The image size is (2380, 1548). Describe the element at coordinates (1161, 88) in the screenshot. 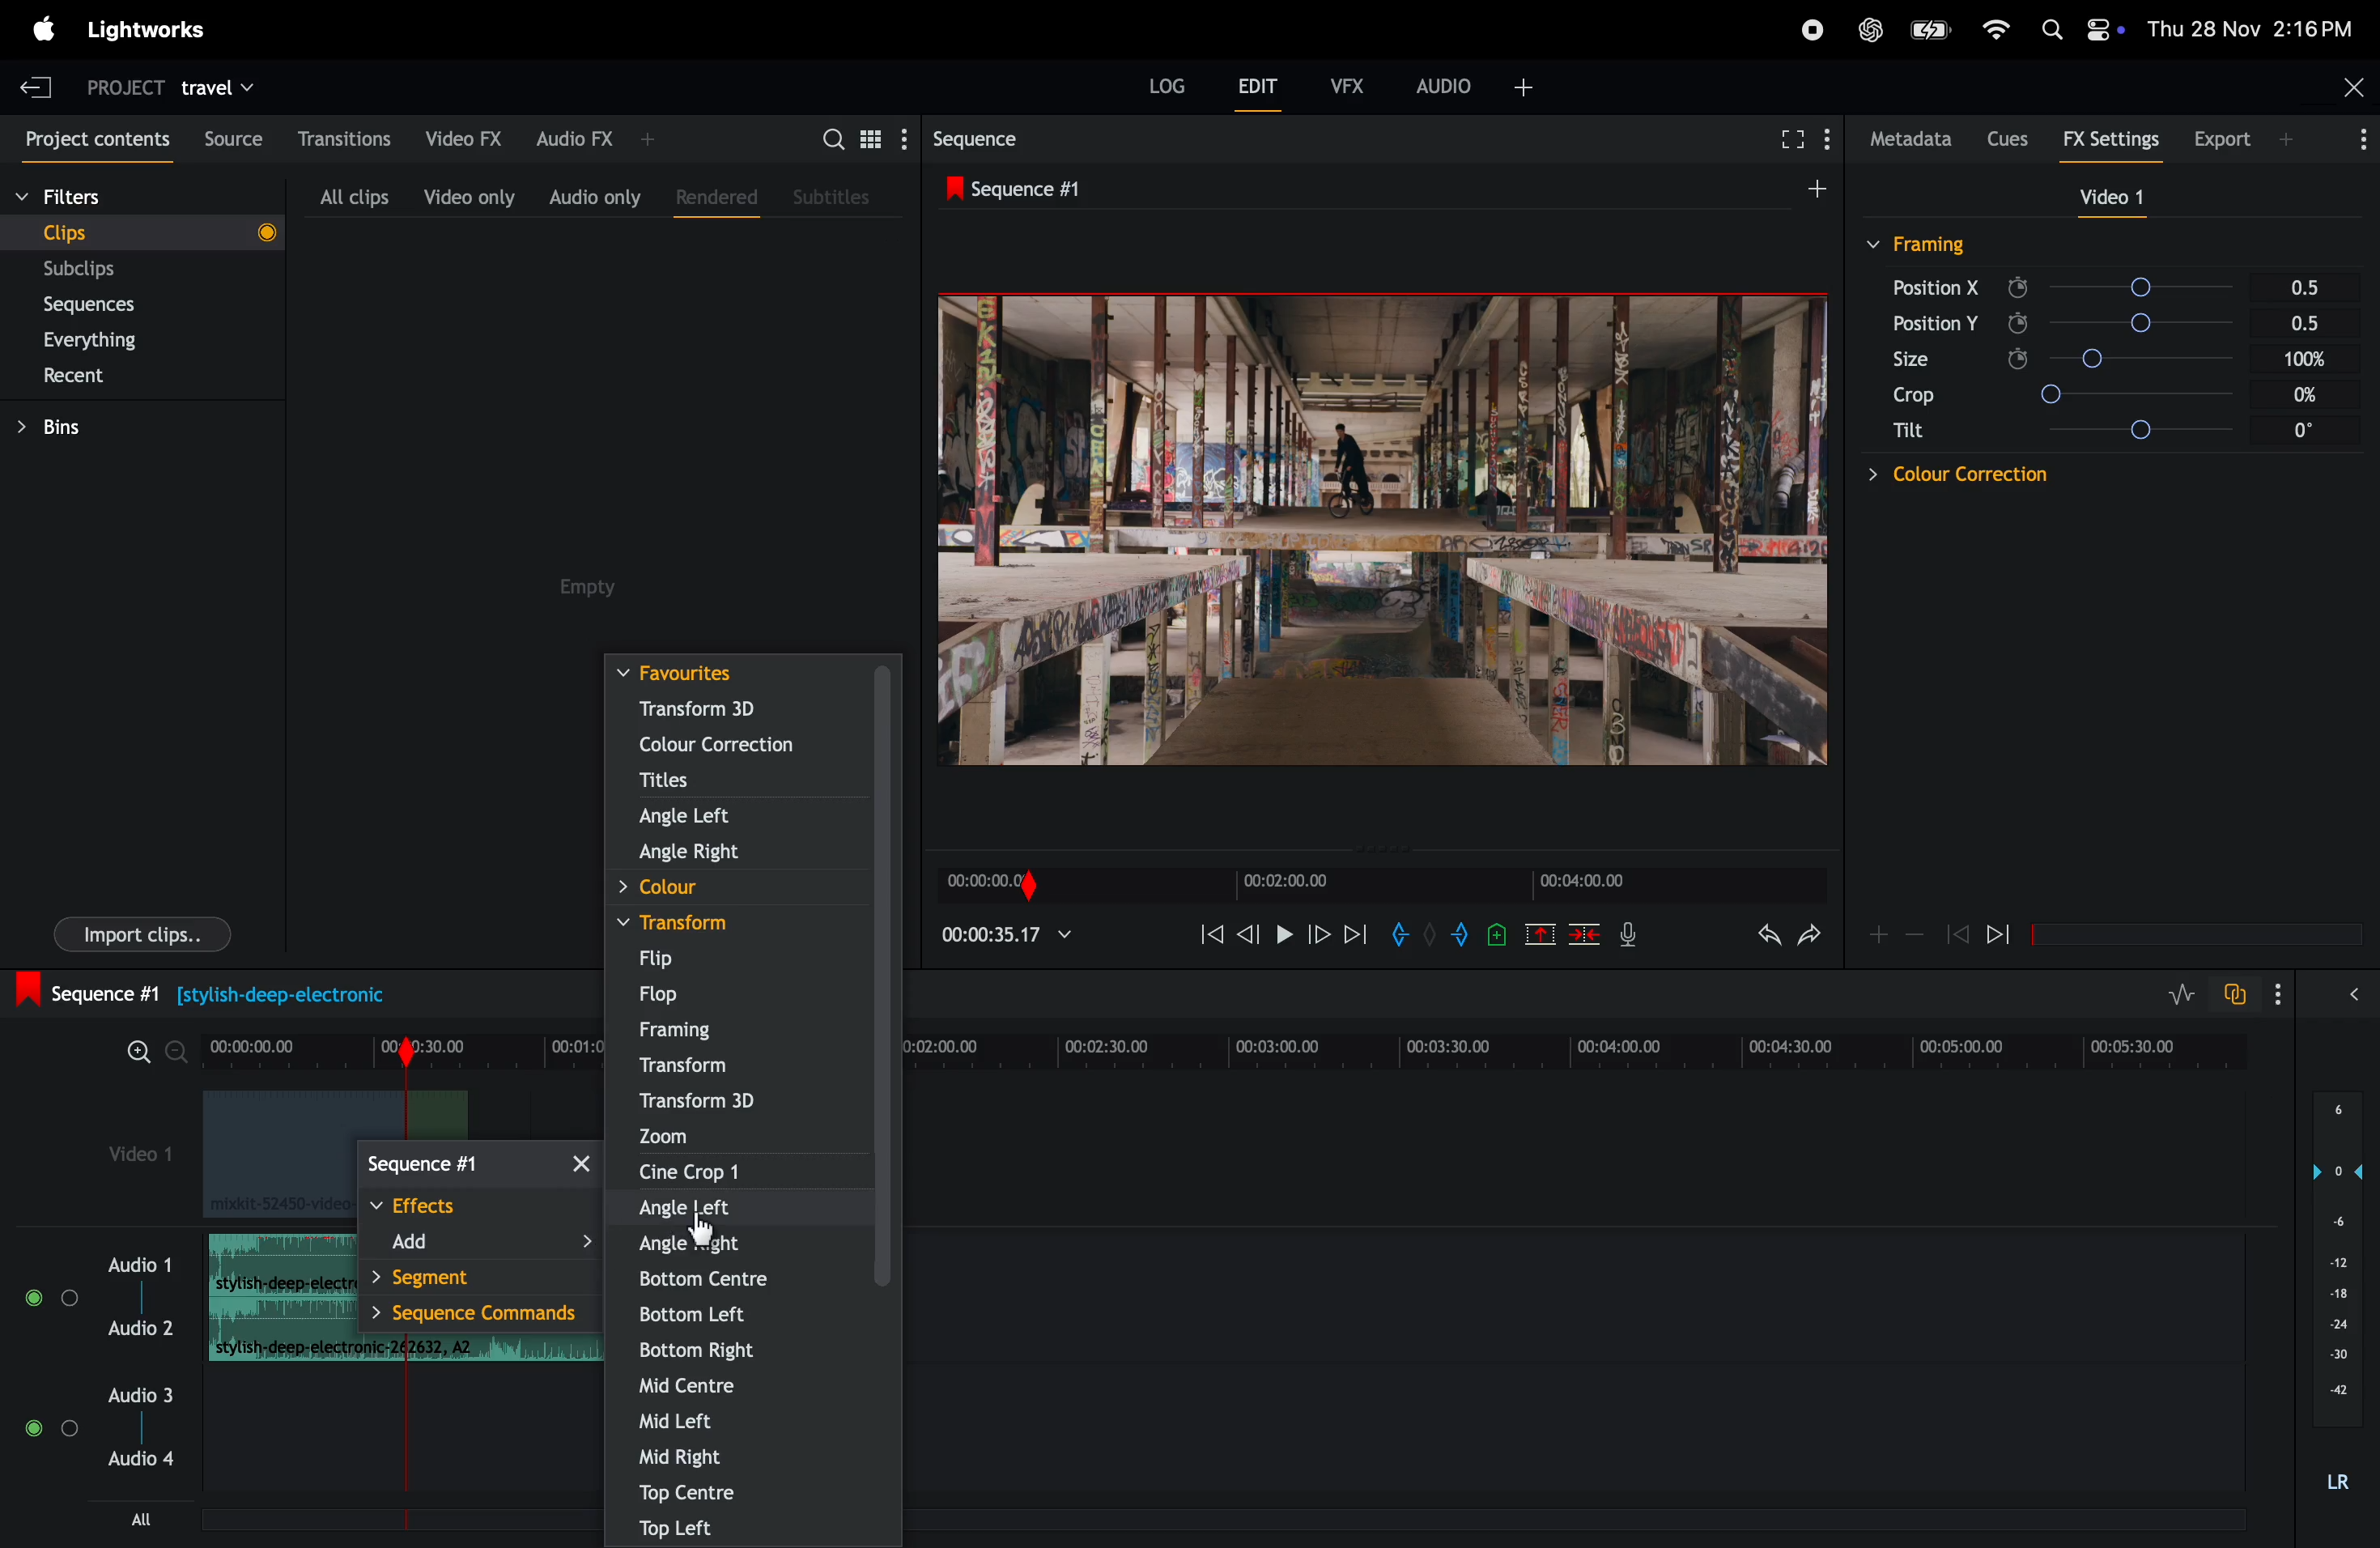

I see `log` at that location.